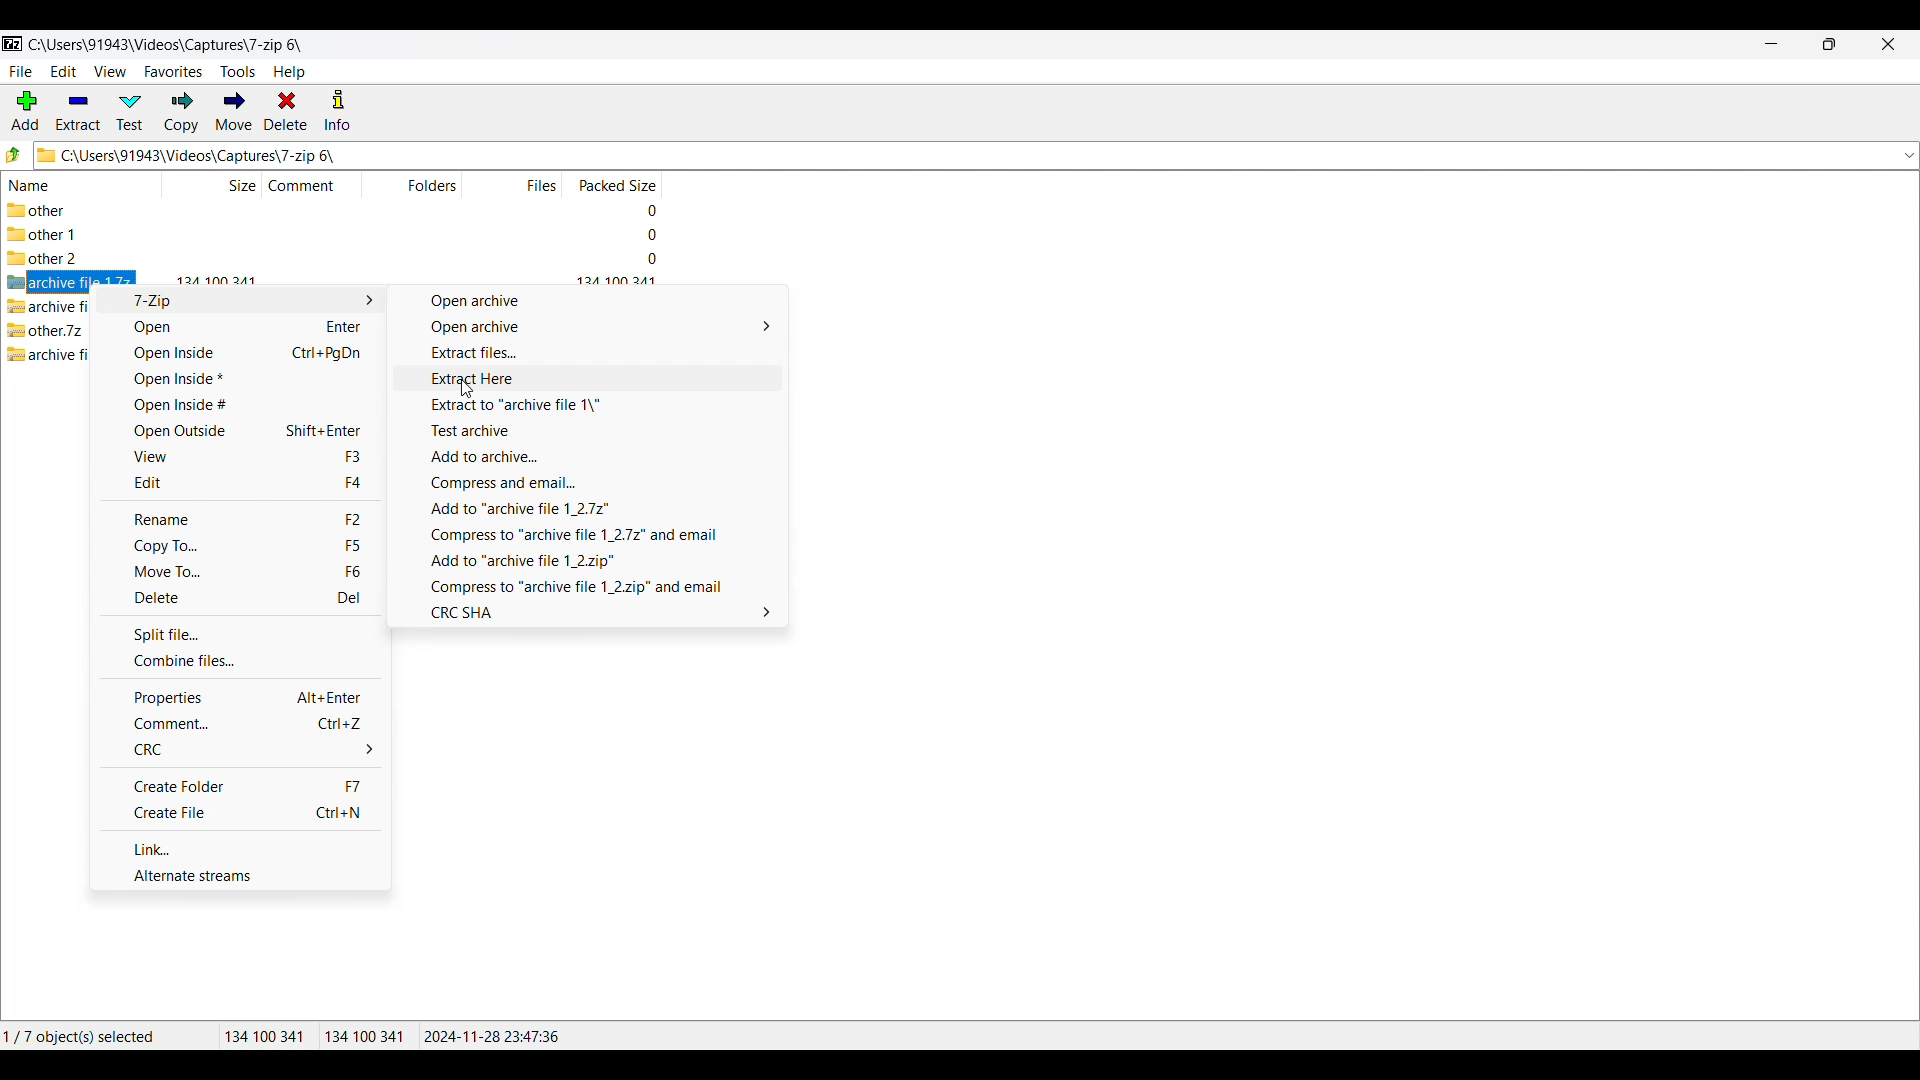  I want to click on other 1 , so click(51, 235).